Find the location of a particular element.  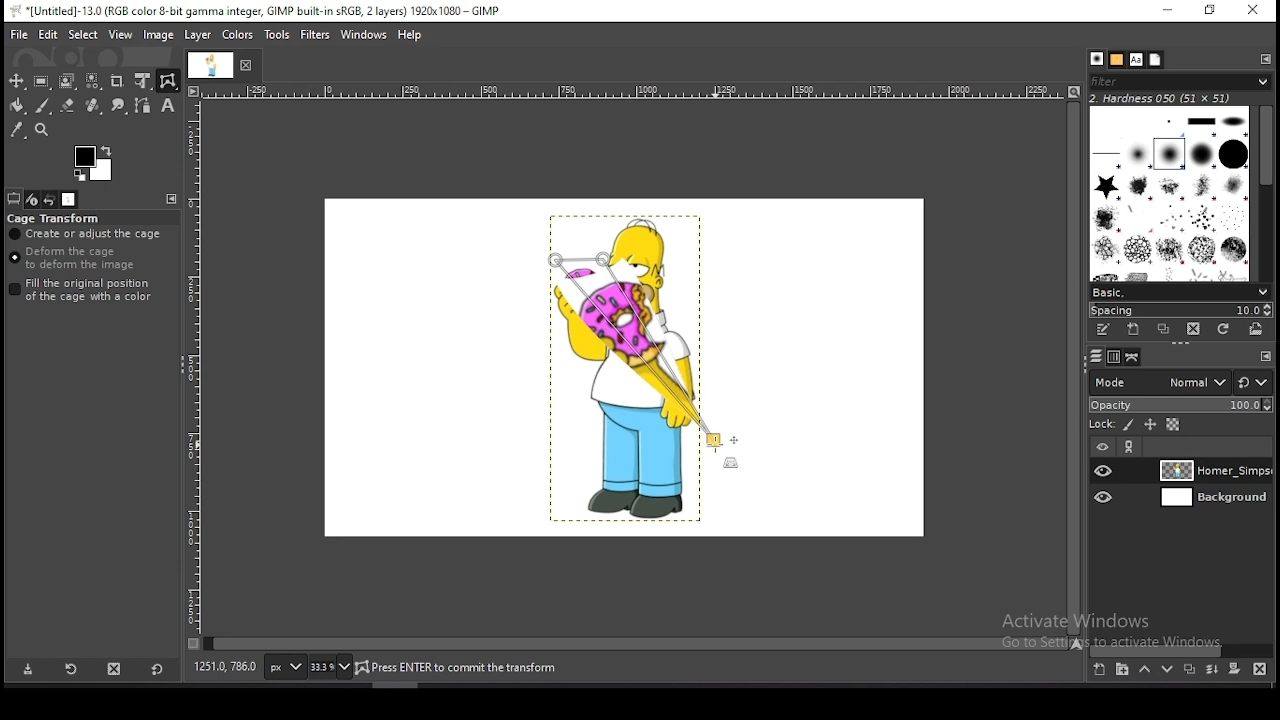

crop tool is located at coordinates (119, 81).